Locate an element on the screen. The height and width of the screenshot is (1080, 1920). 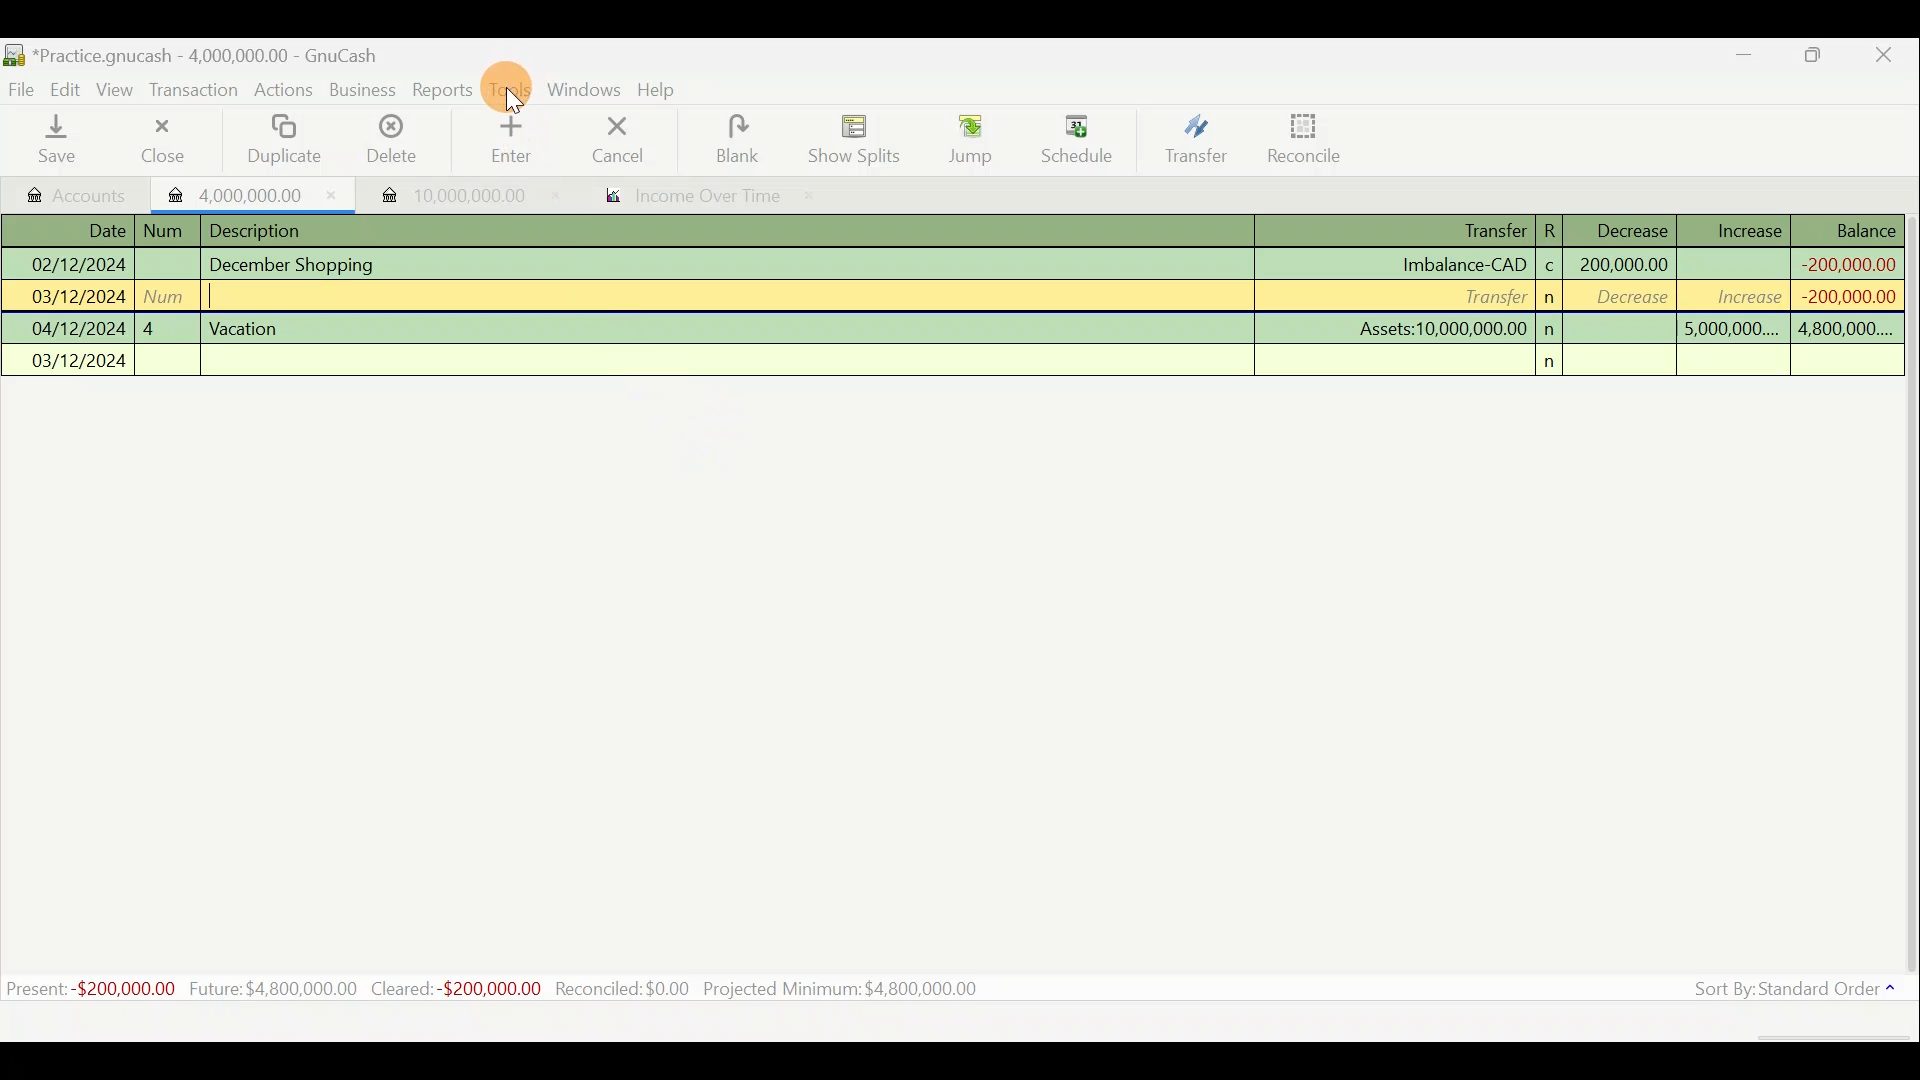
num is located at coordinates (168, 231).